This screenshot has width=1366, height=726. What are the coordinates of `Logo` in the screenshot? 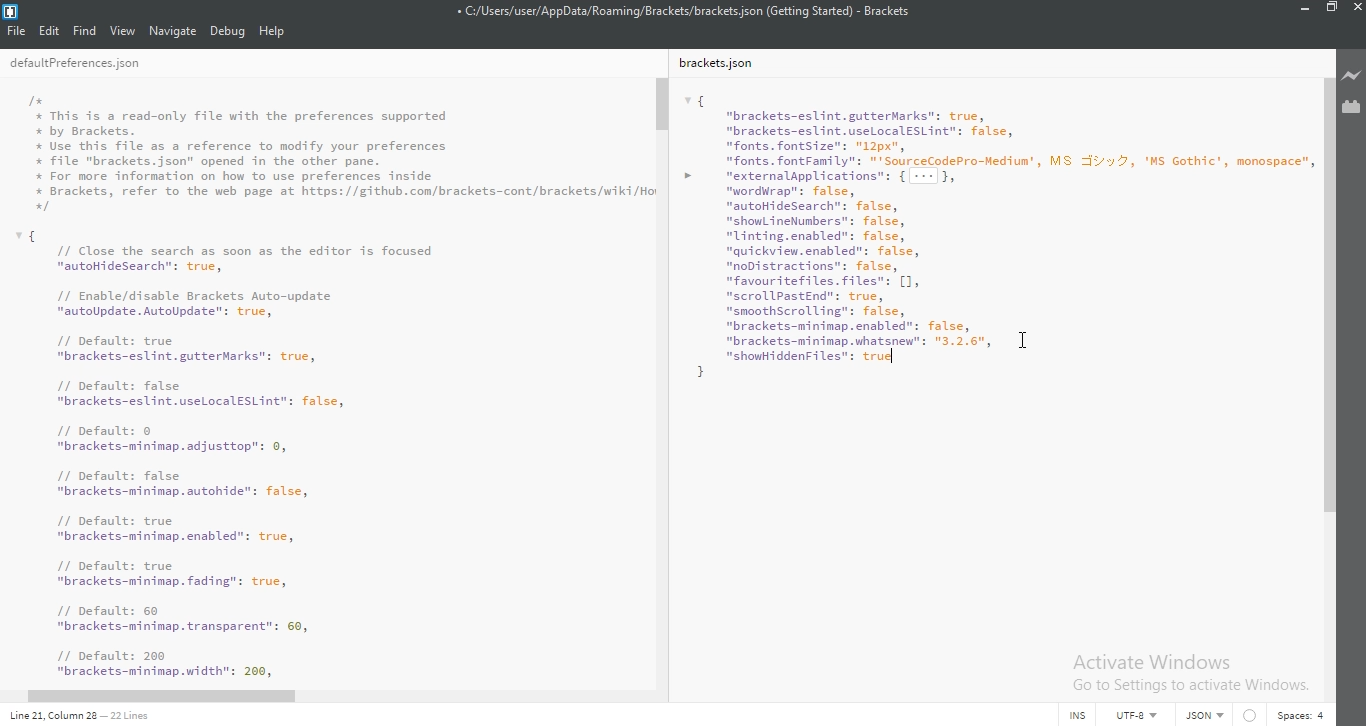 It's located at (13, 10).